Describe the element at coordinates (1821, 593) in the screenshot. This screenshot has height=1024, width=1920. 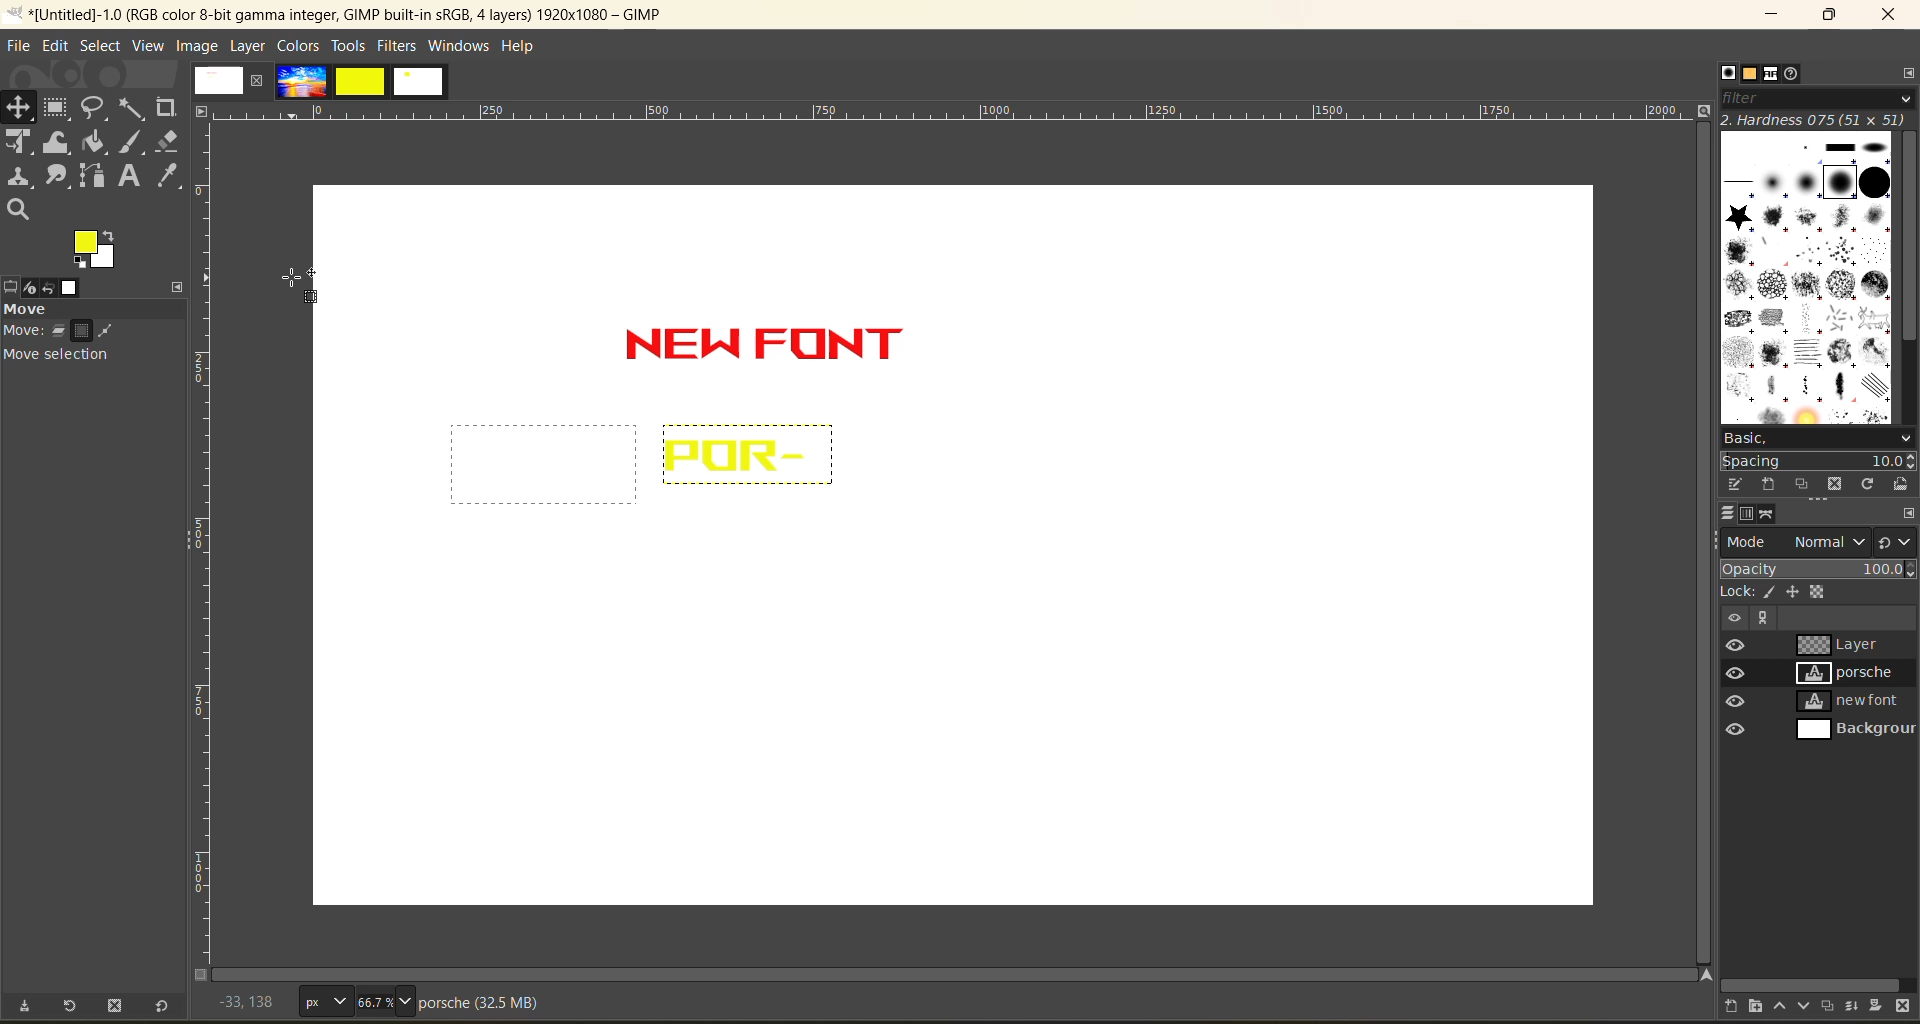
I see `alpha` at that location.